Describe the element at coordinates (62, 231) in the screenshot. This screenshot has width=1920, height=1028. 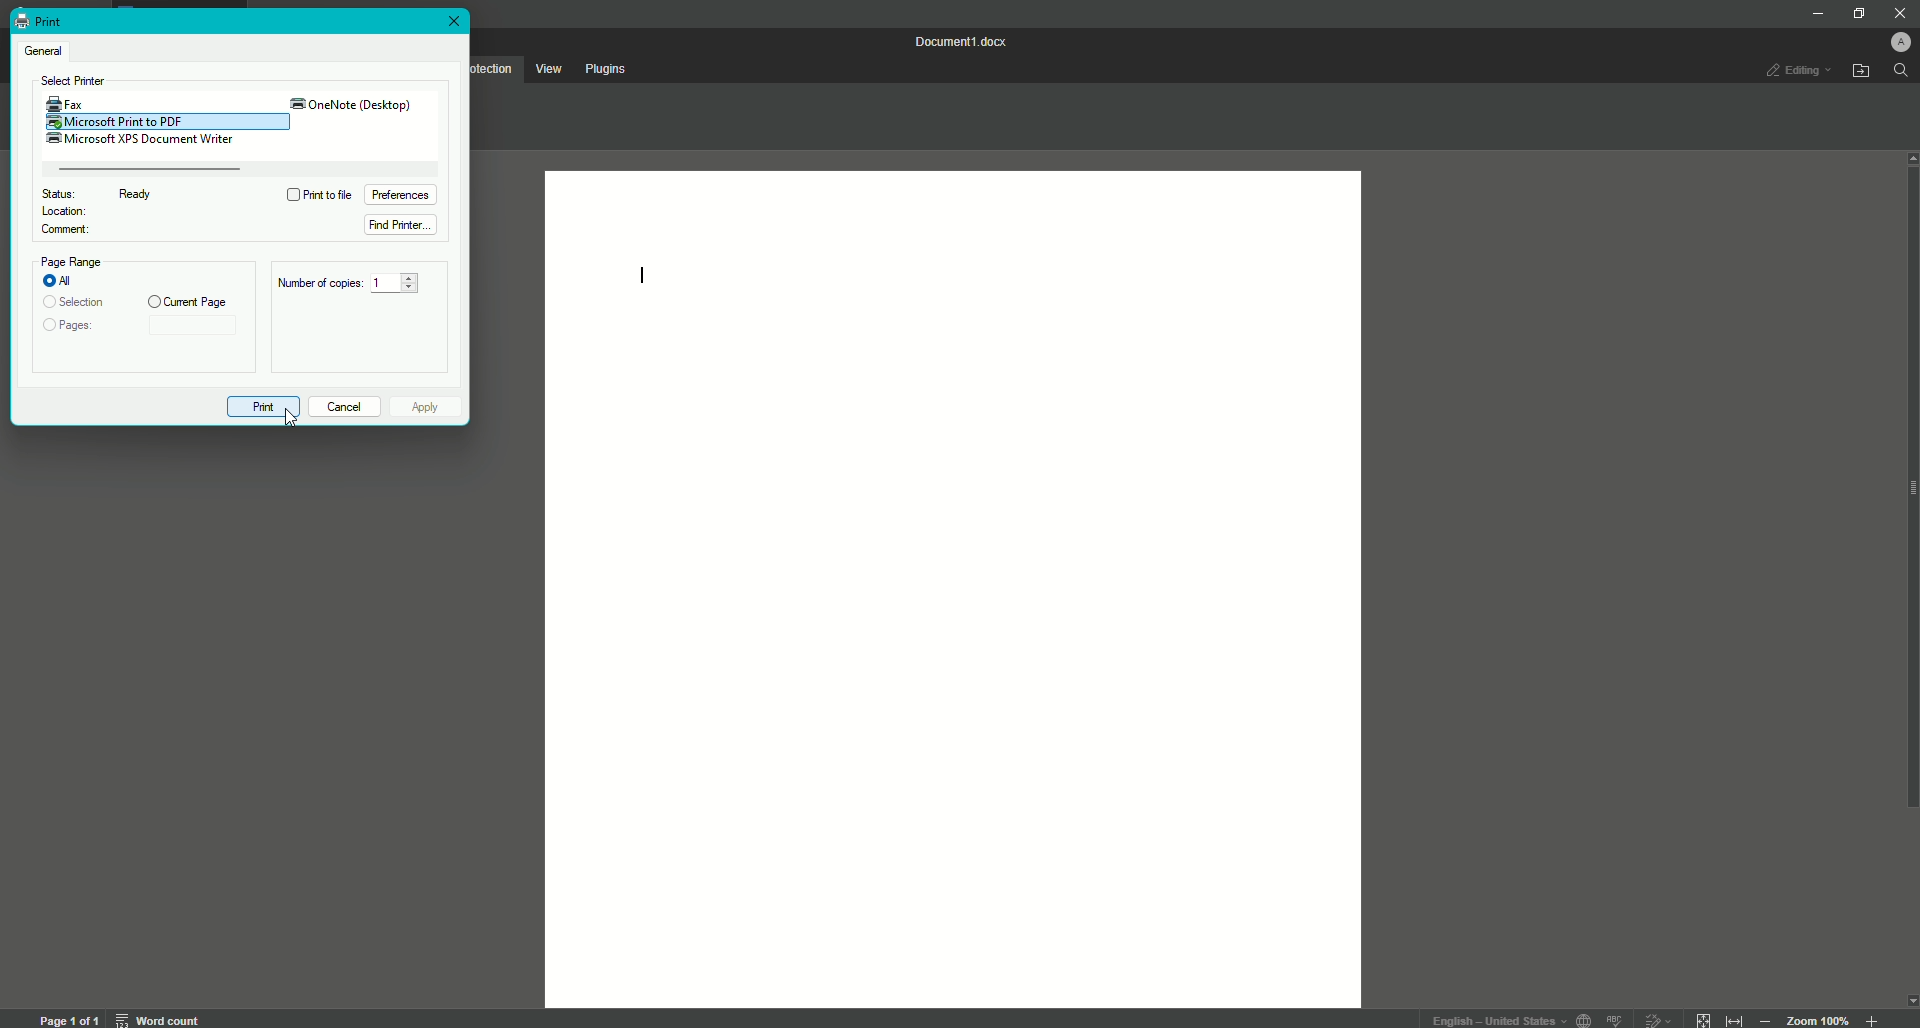
I see `Comment` at that location.